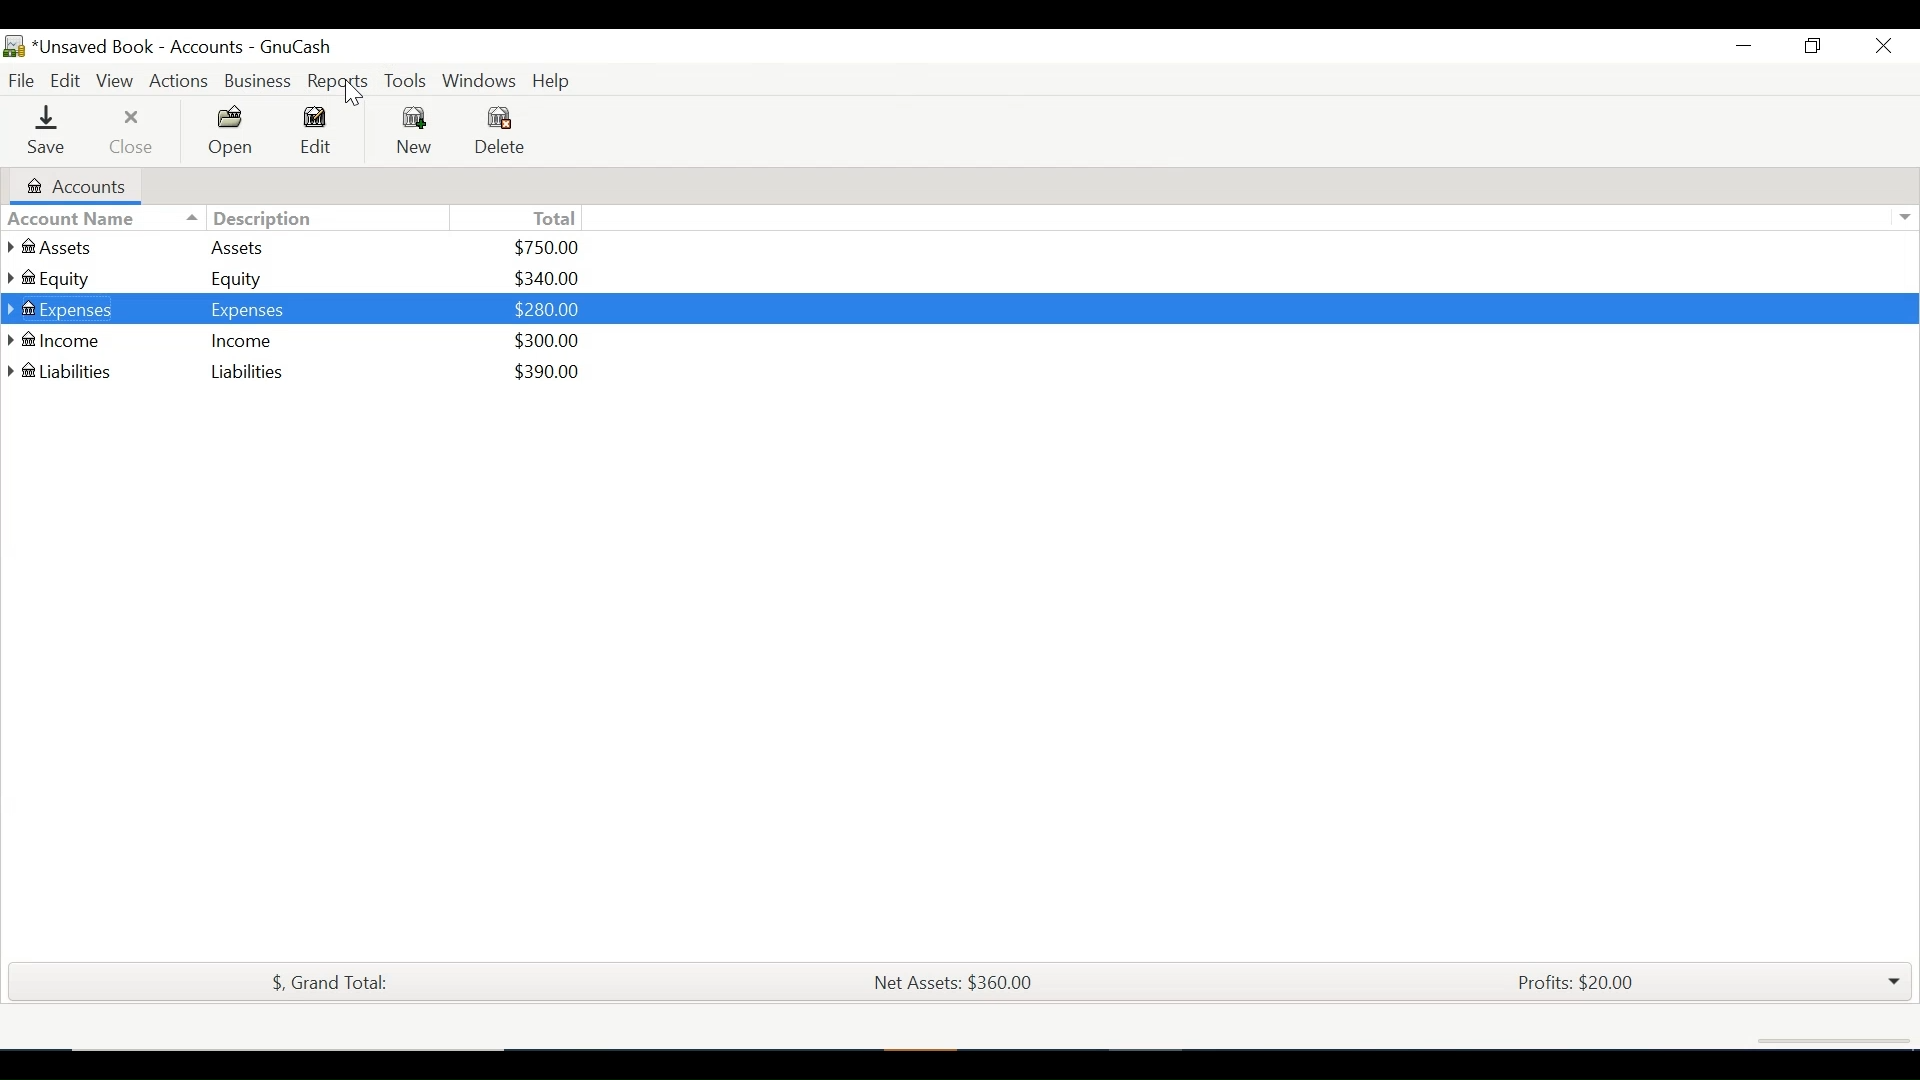 This screenshot has width=1920, height=1080. Describe the element at coordinates (116, 76) in the screenshot. I see `View` at that location.